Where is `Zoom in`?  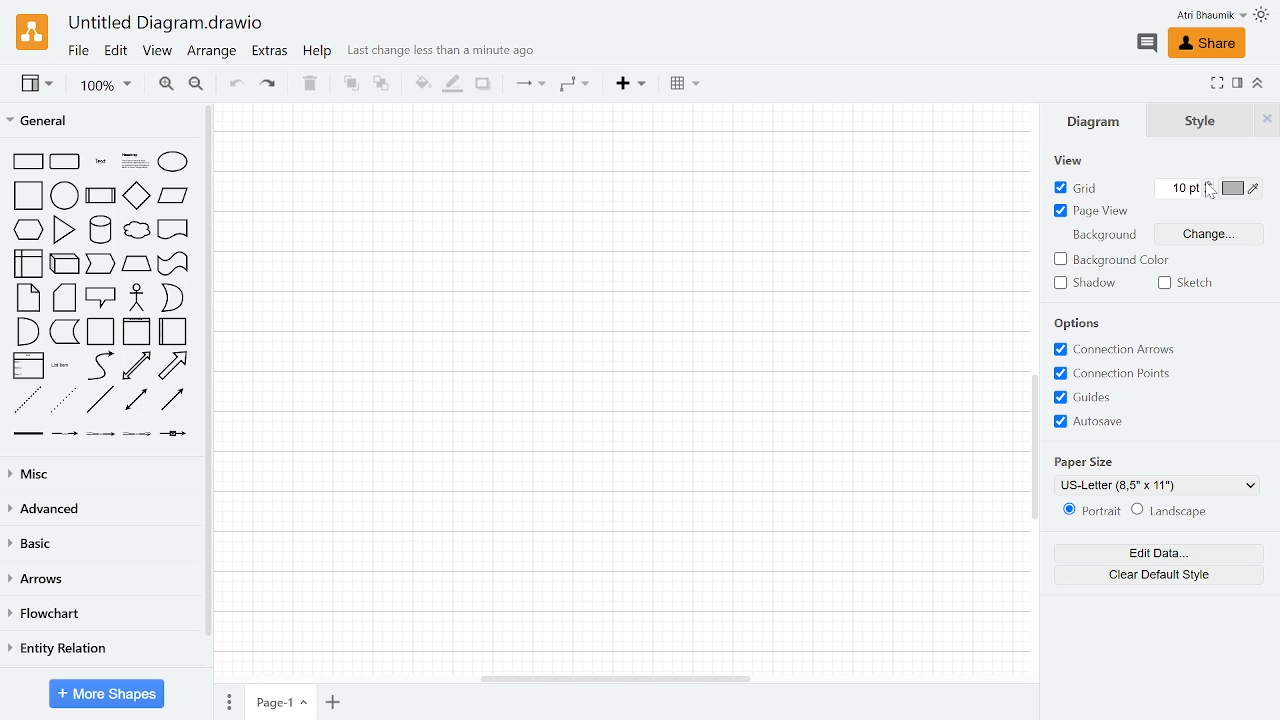
Zoom in is located at coordinates (167, 84).